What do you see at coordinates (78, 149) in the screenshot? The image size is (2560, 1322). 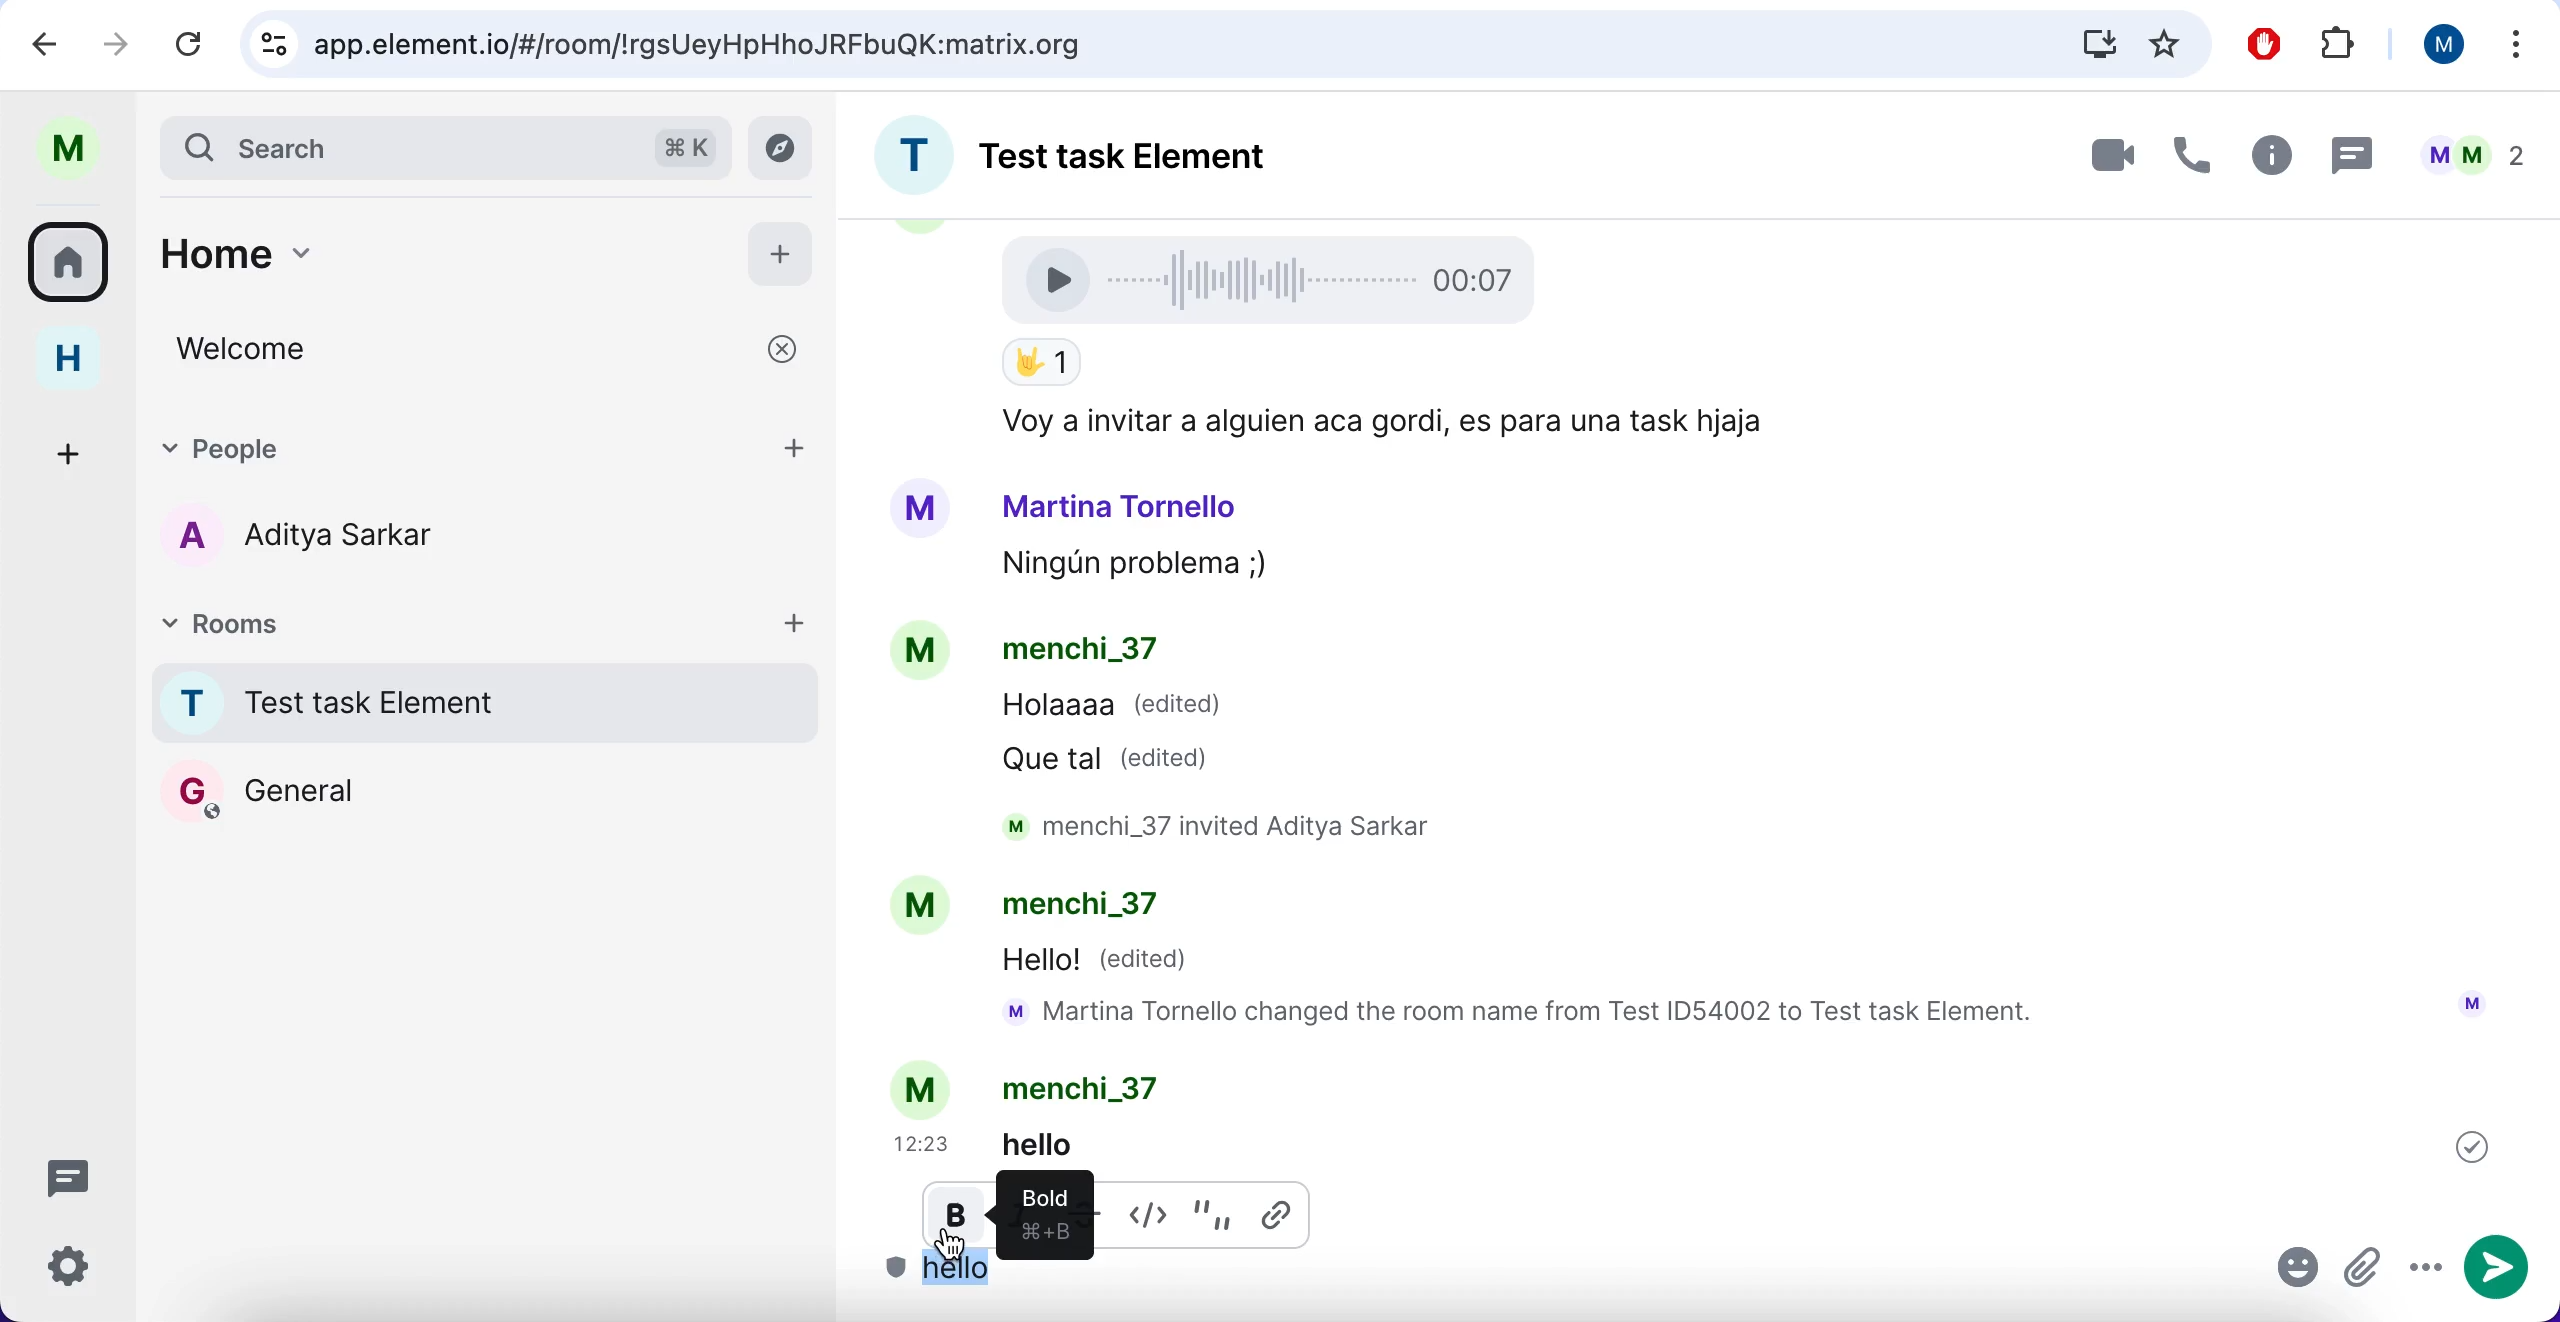 I see `user` at bounding box center [78, 149].